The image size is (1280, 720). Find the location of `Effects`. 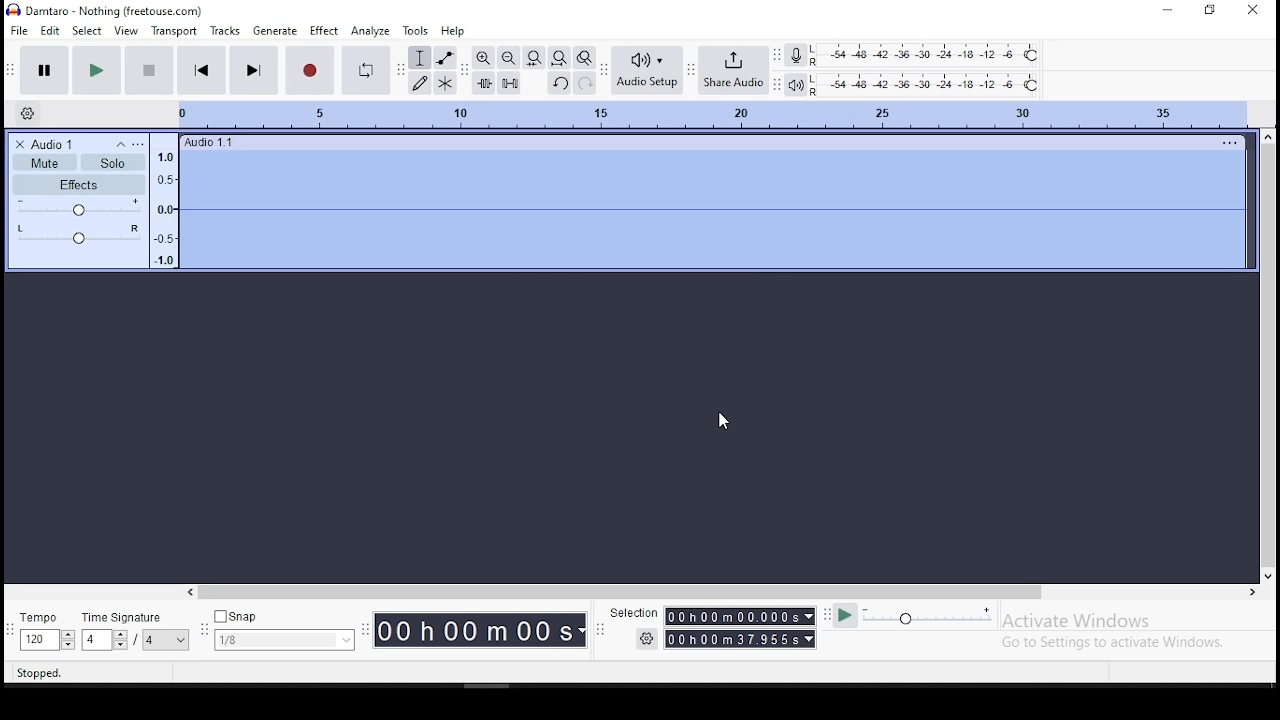

Effects is located at coordinates (81, 186).